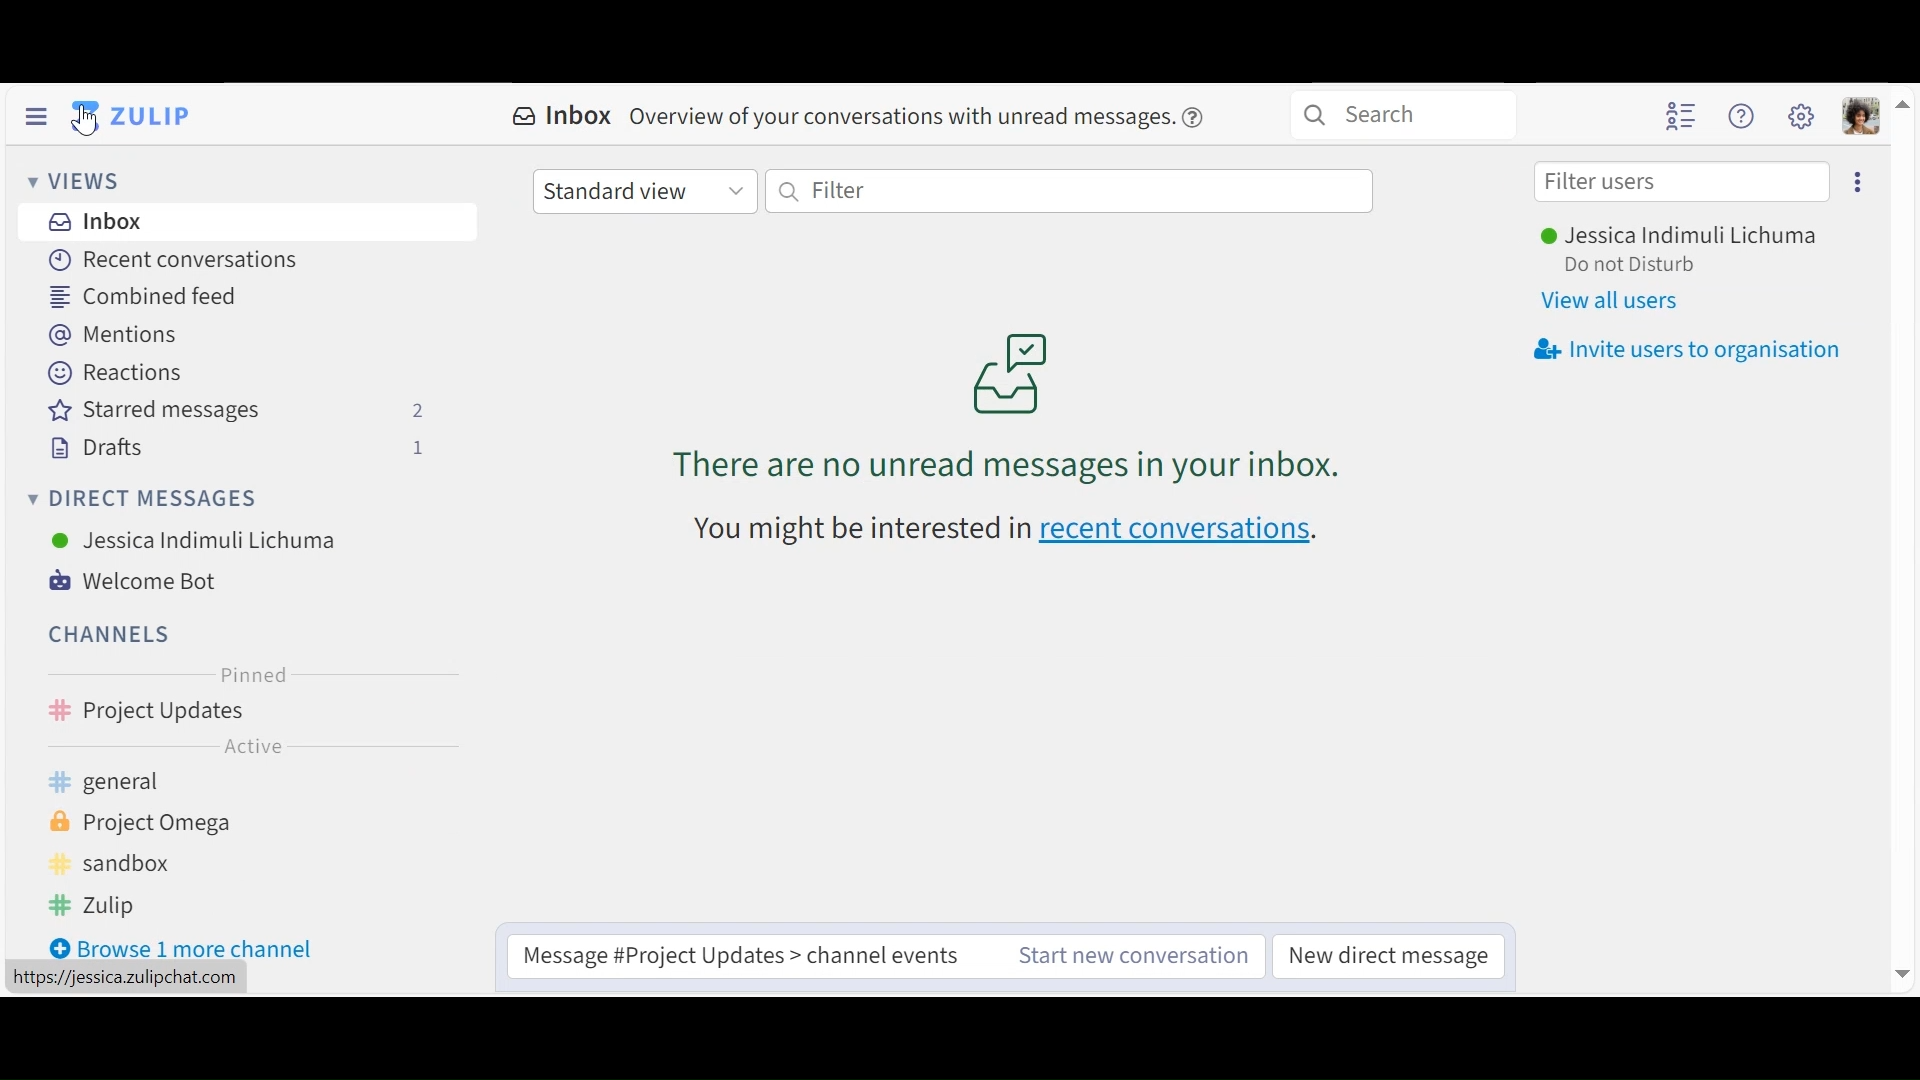  What do you see at coordinates (187, 946) in the screenshot?
I see `Browse 1 more channel` at bounding box center [187, 946].